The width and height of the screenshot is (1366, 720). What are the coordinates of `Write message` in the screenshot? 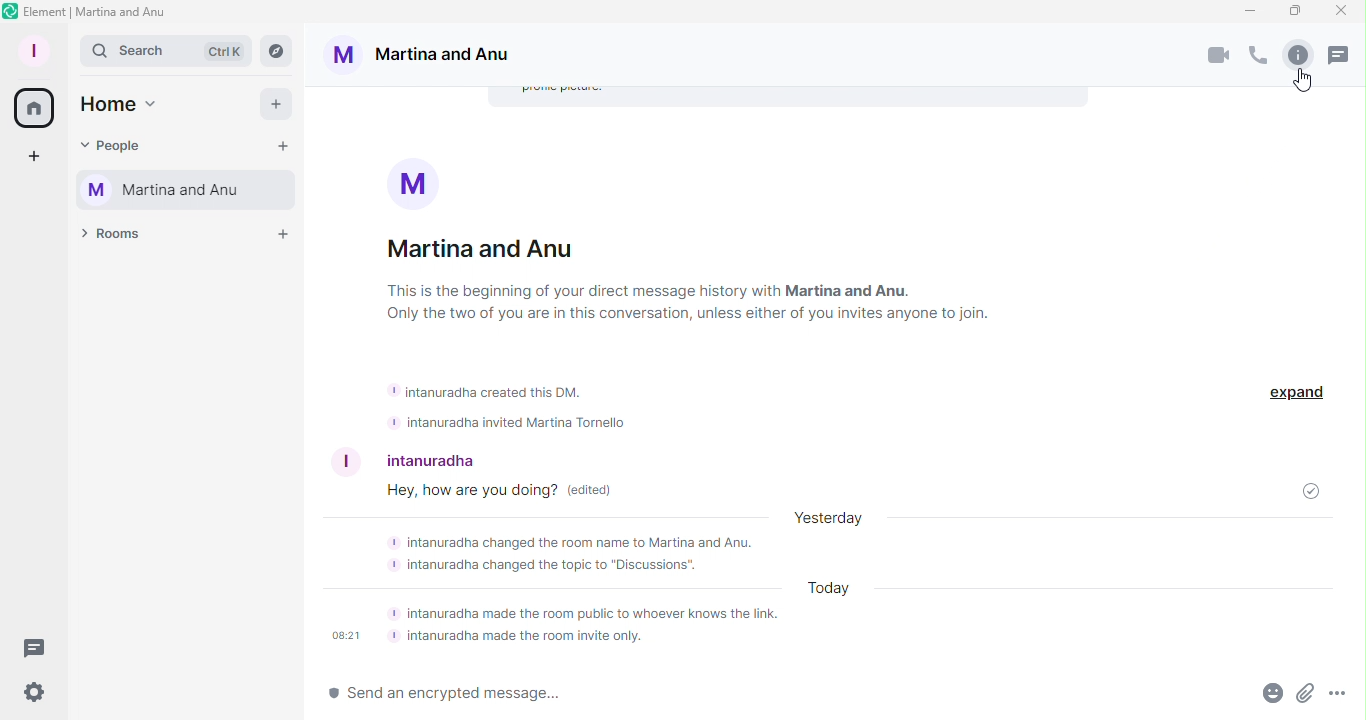 It's located at (758, 694).